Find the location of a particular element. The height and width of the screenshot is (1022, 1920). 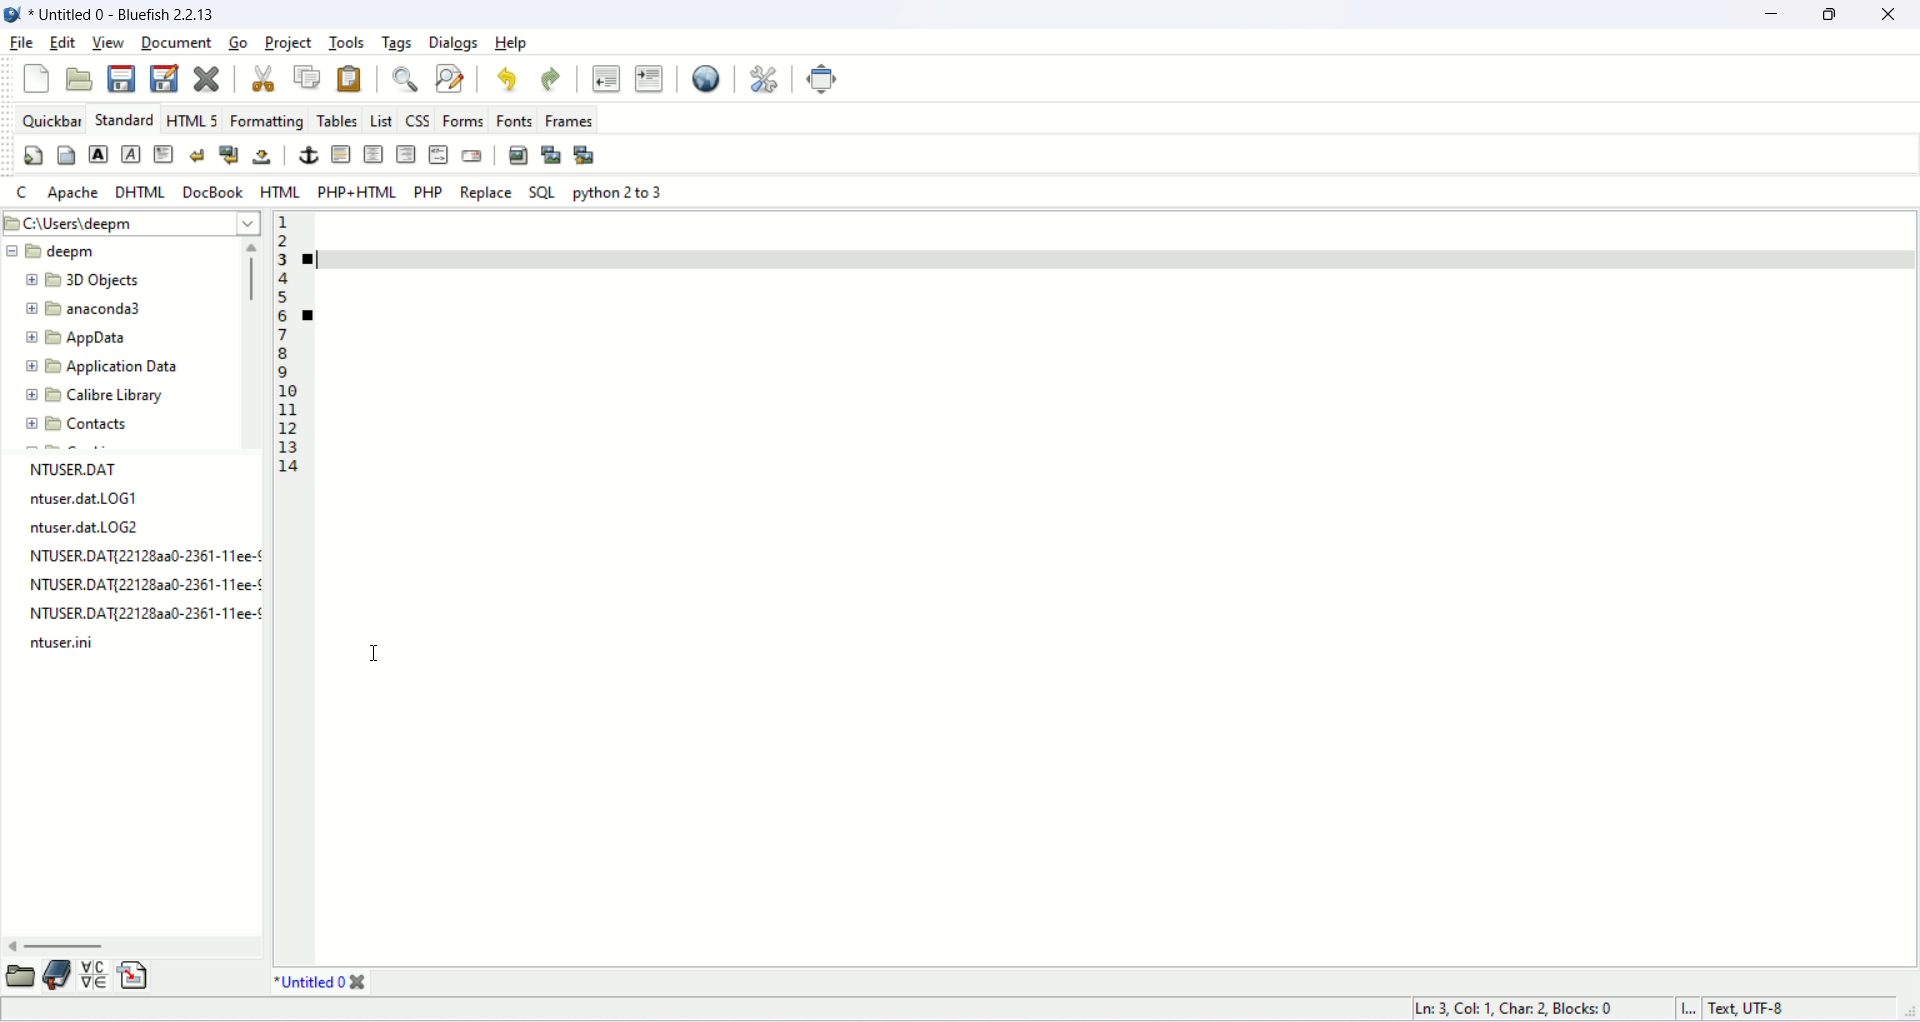

folder name is located at coordinates (95, 397).